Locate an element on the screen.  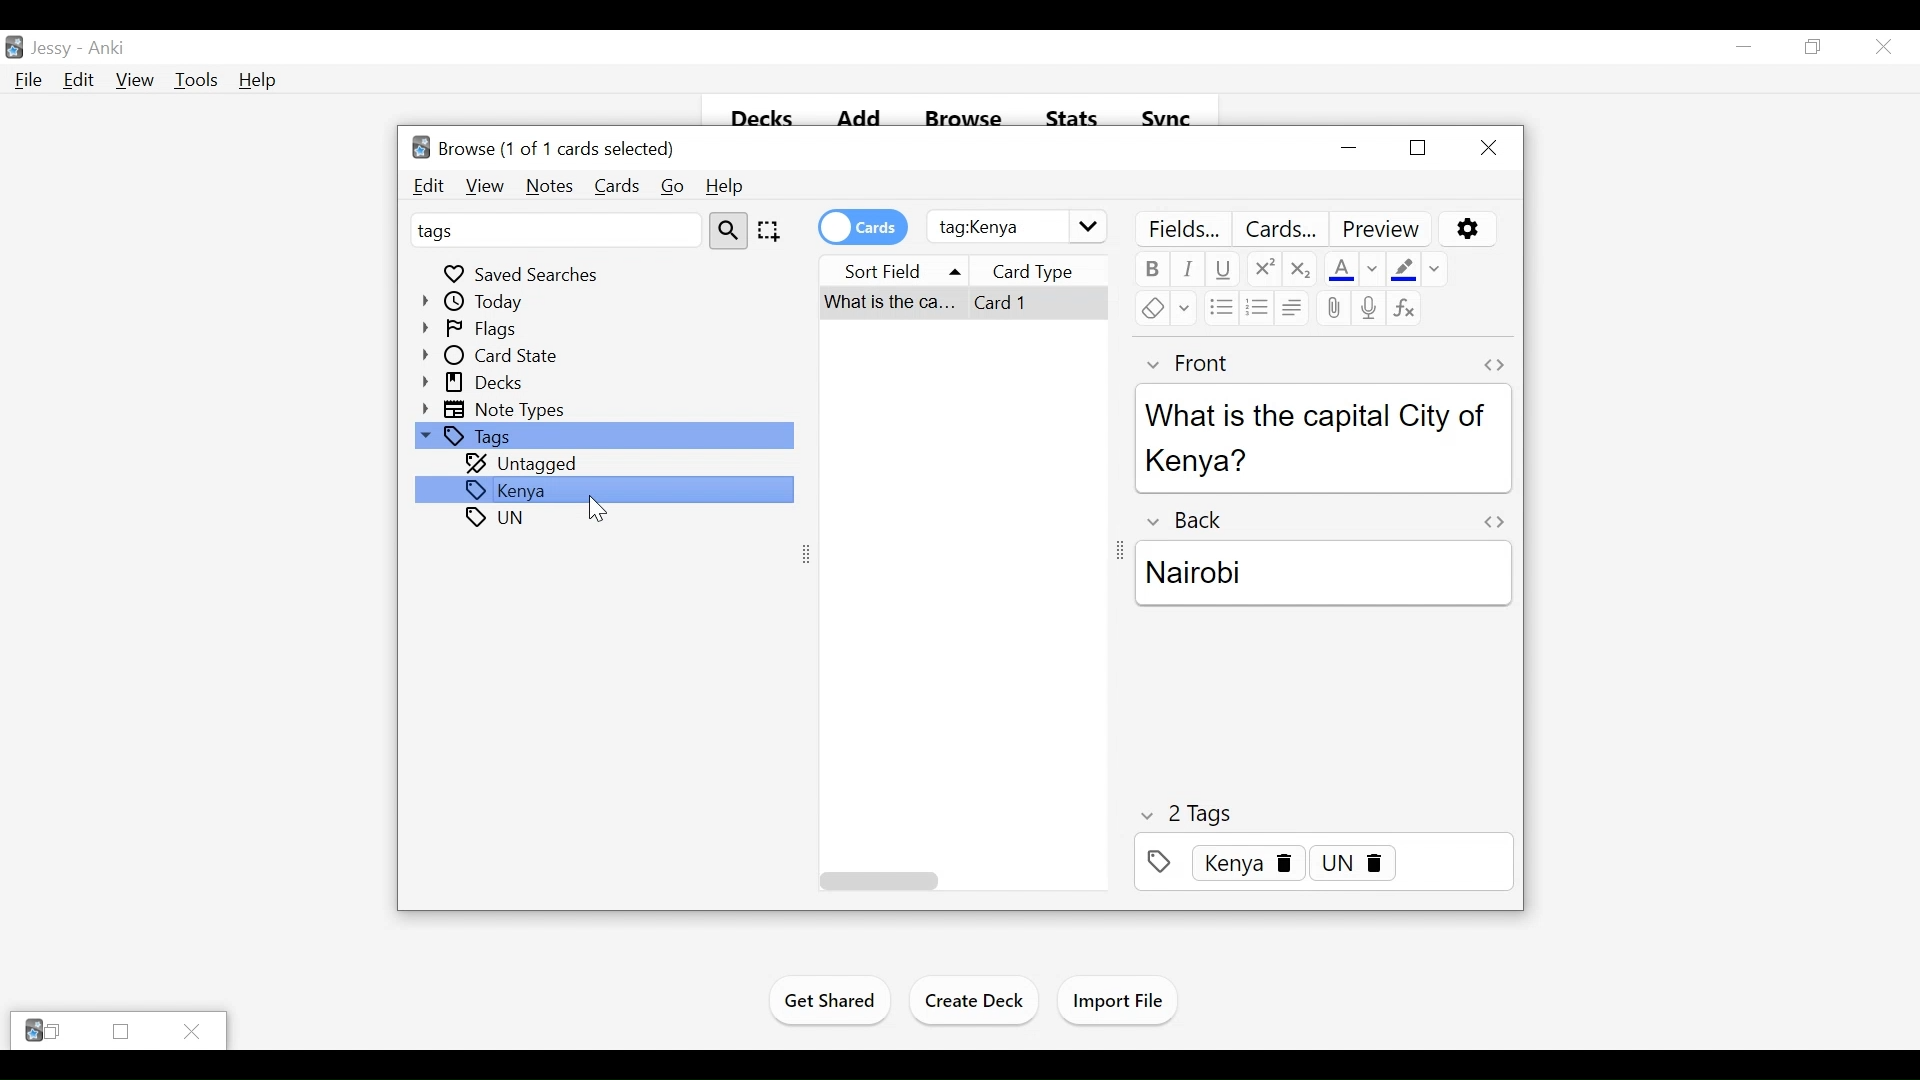
Search Tool is located at coordinates (729, 229).